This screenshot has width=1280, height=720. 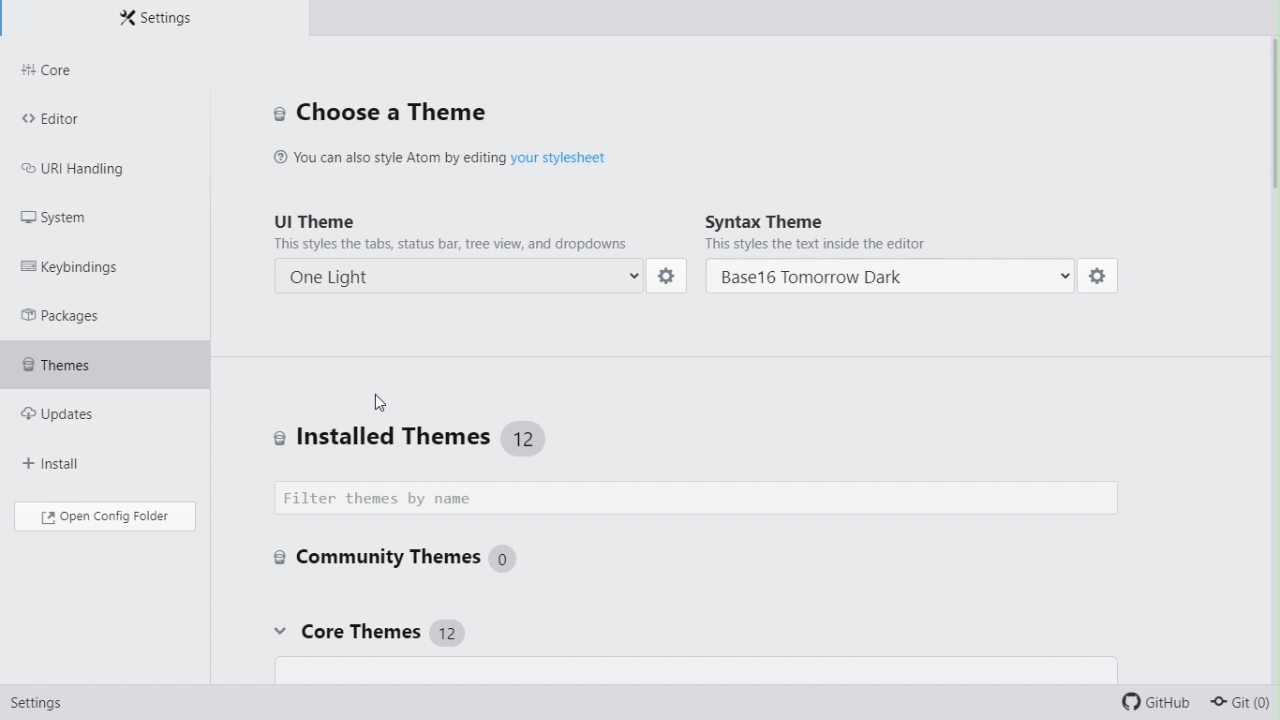 What do you see at coordinates (35, 706) in the screenshot?
I see `settings` at bounding box center [35, 706].